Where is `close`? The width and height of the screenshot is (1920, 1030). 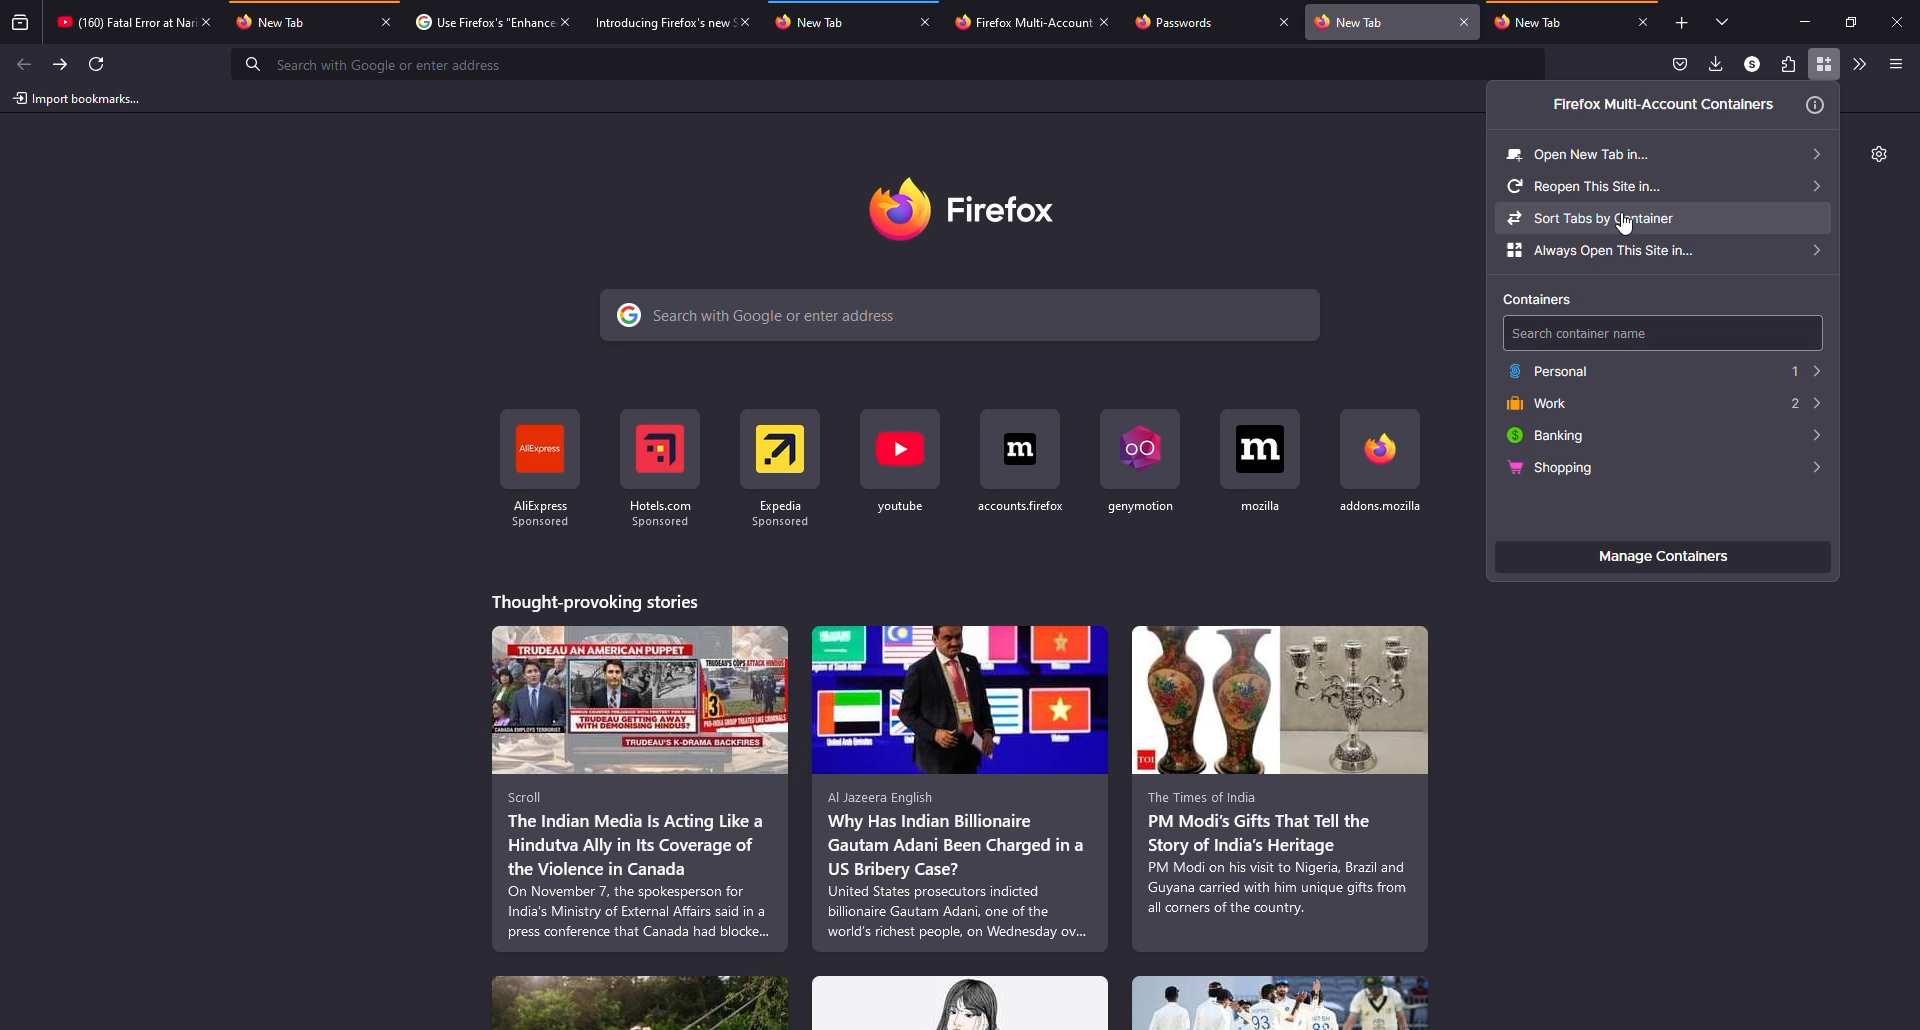 close is located at coordinates (1105, 22).